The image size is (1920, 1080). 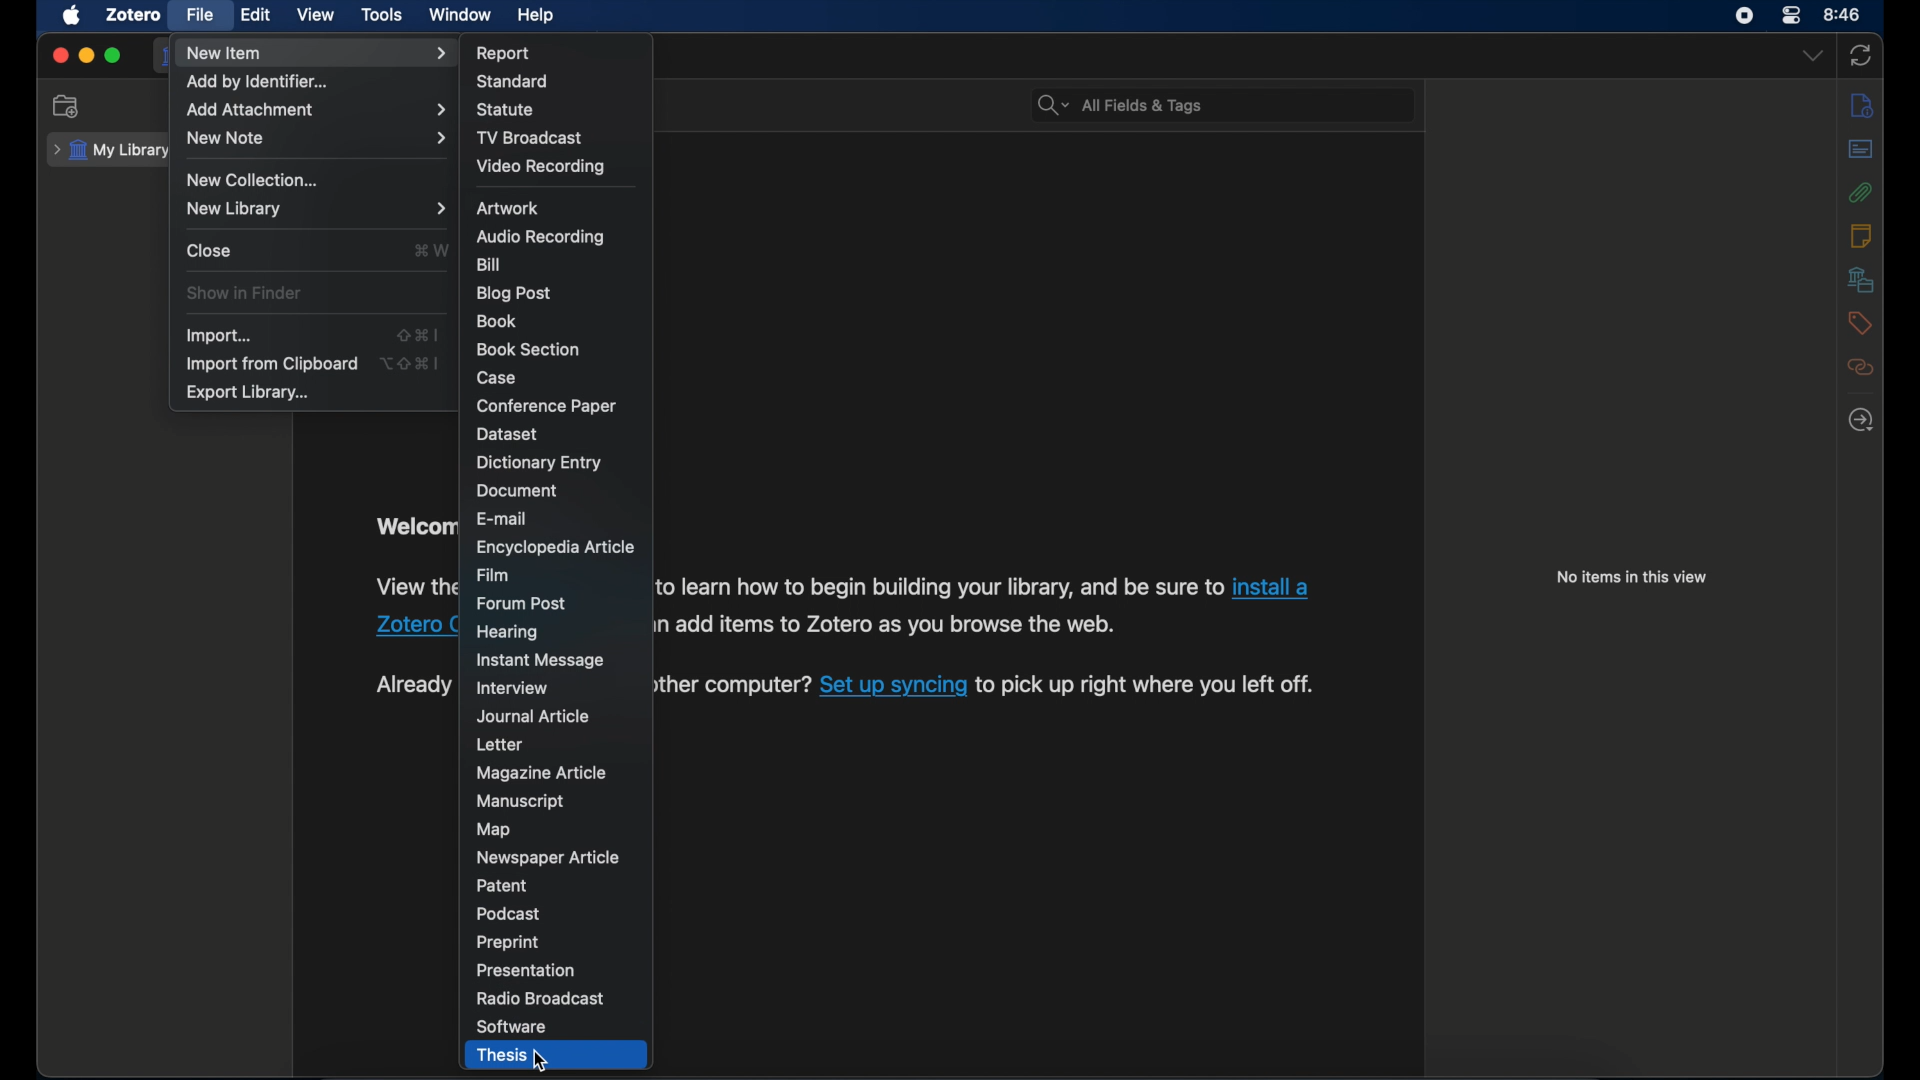 What do you see at coordinates (523, 603) in the screenshot?
I see `forum post` at bounding box center [523, 603].